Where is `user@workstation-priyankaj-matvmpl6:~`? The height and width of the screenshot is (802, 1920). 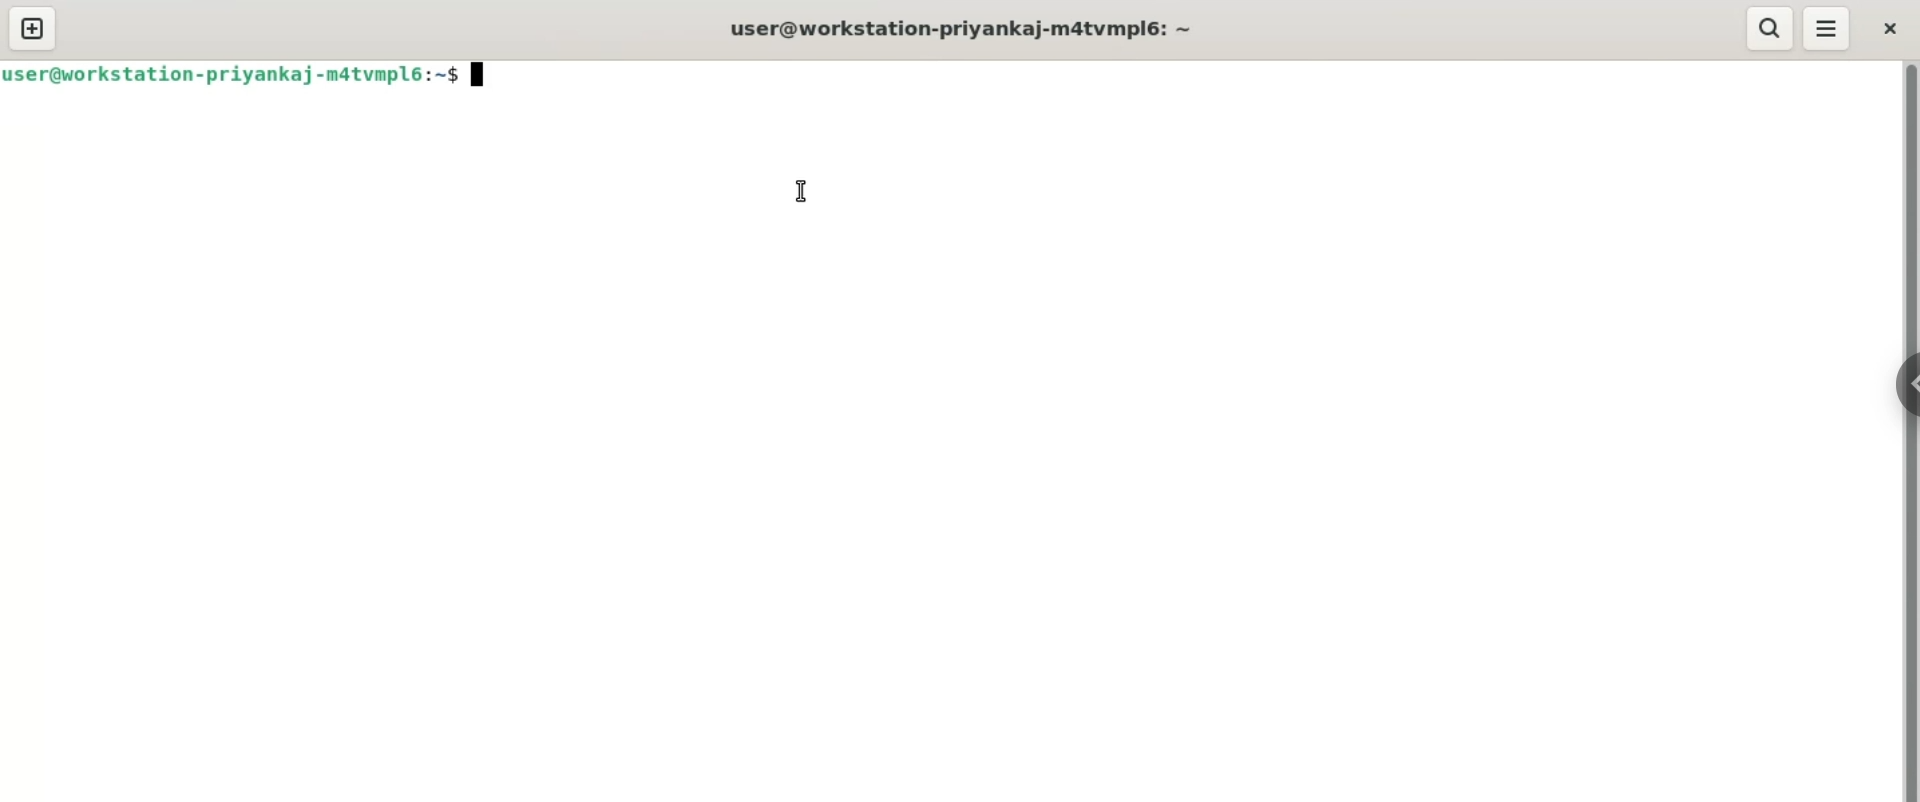
user@workstation-priyankaj-matvmpl6:~ is located at coordinates (960, 28).